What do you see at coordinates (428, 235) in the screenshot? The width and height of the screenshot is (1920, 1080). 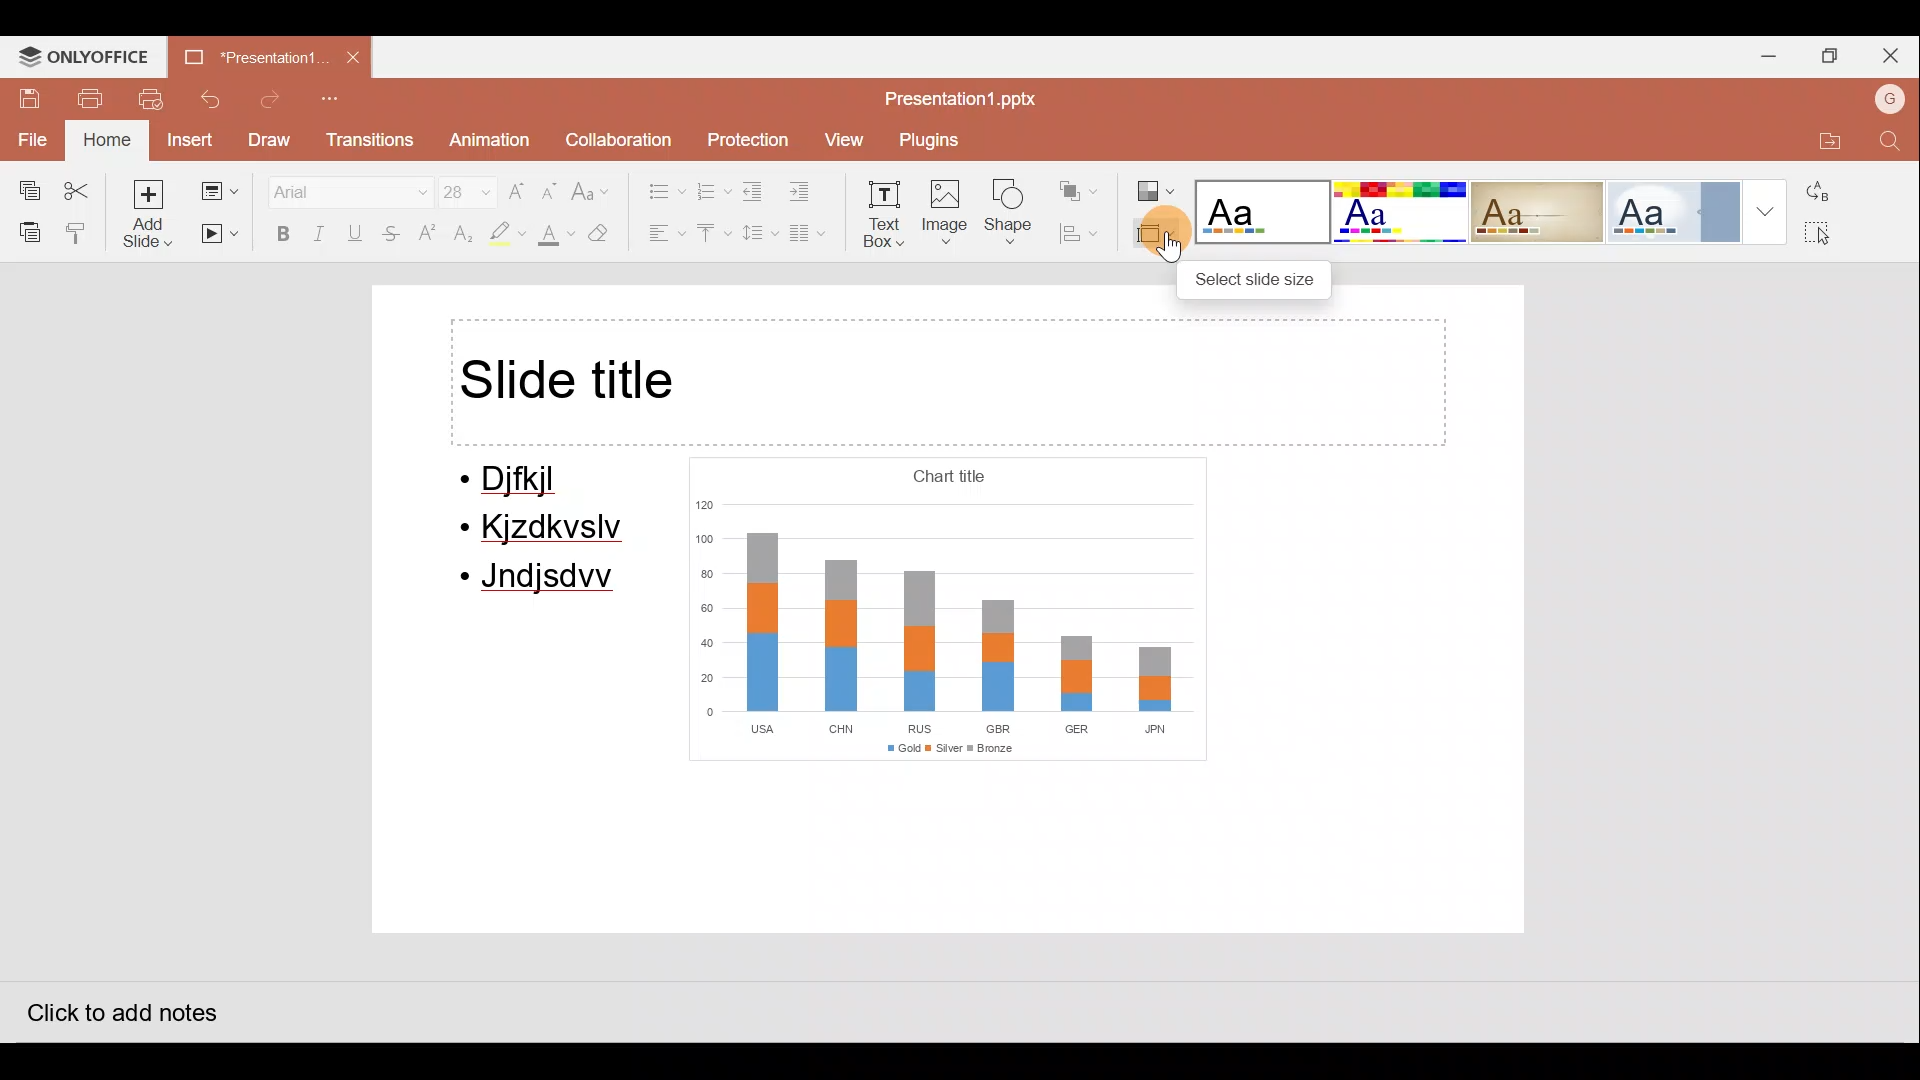 I see `Superscript` at bounding box center [428, 235].